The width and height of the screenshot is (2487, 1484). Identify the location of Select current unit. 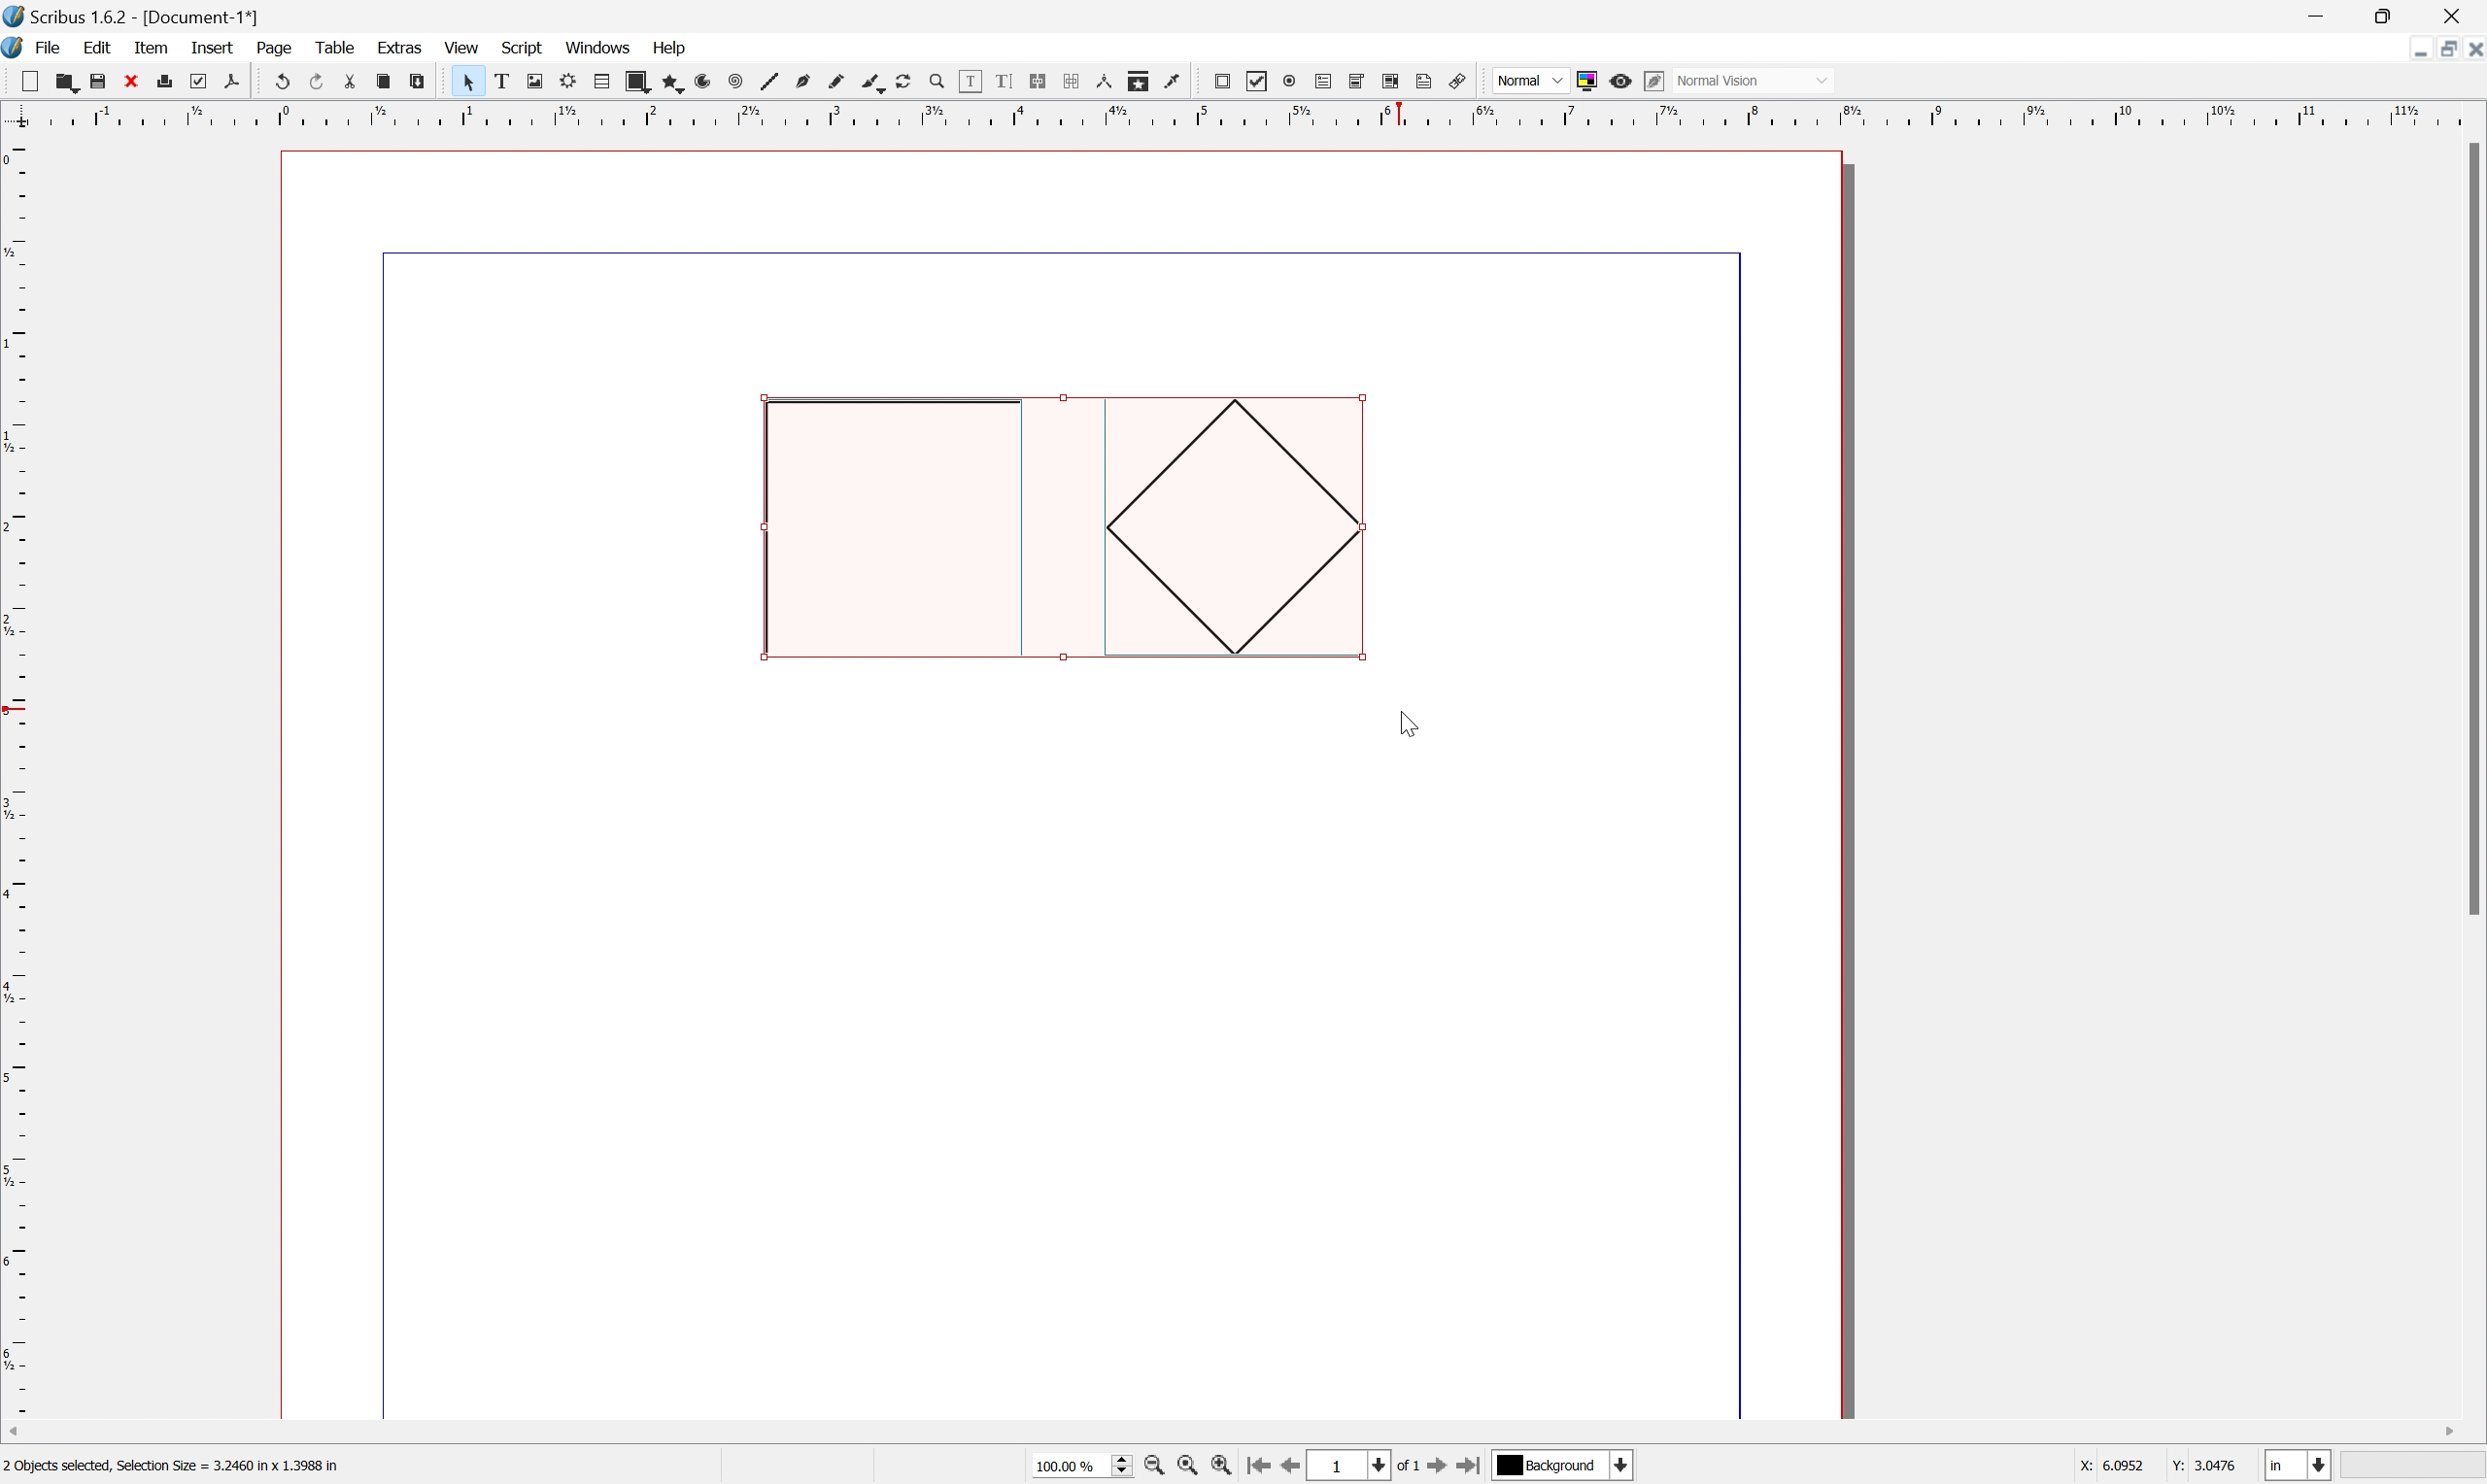
(2298, 1467).